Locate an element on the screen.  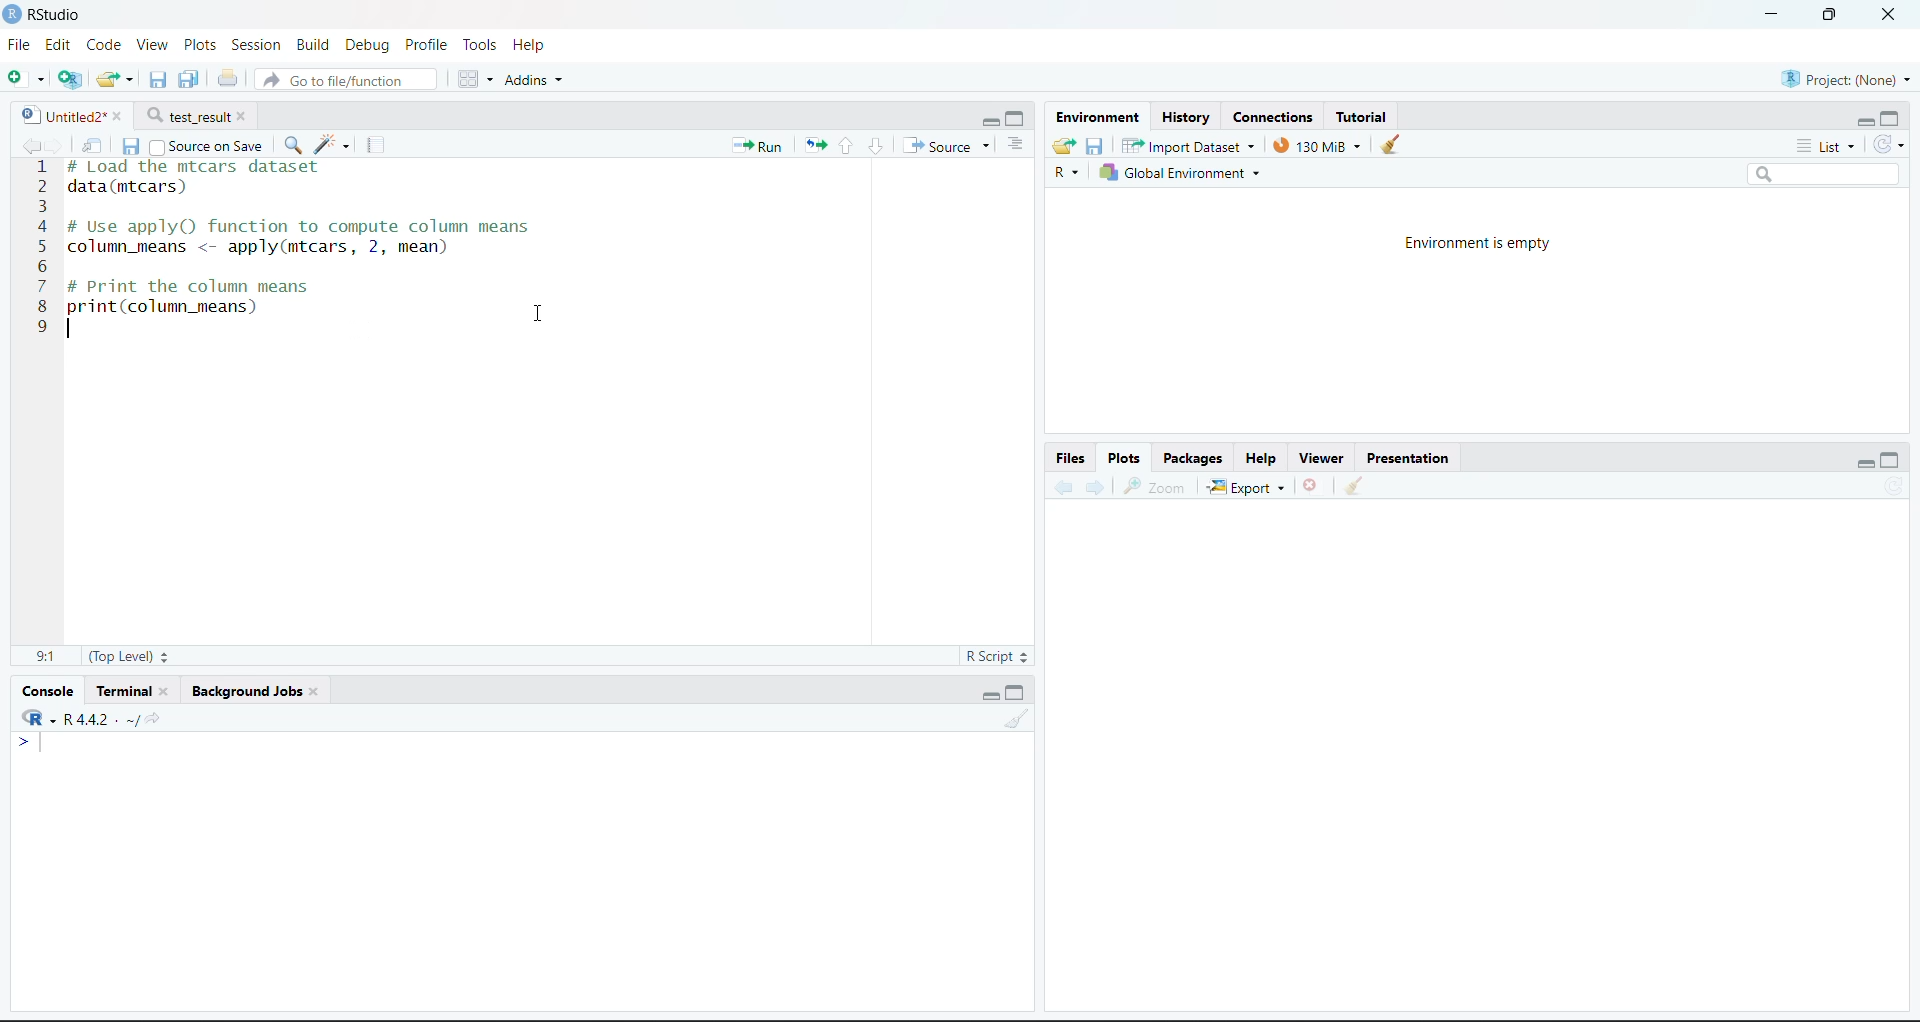
Console is located at coordinates (50, 692).